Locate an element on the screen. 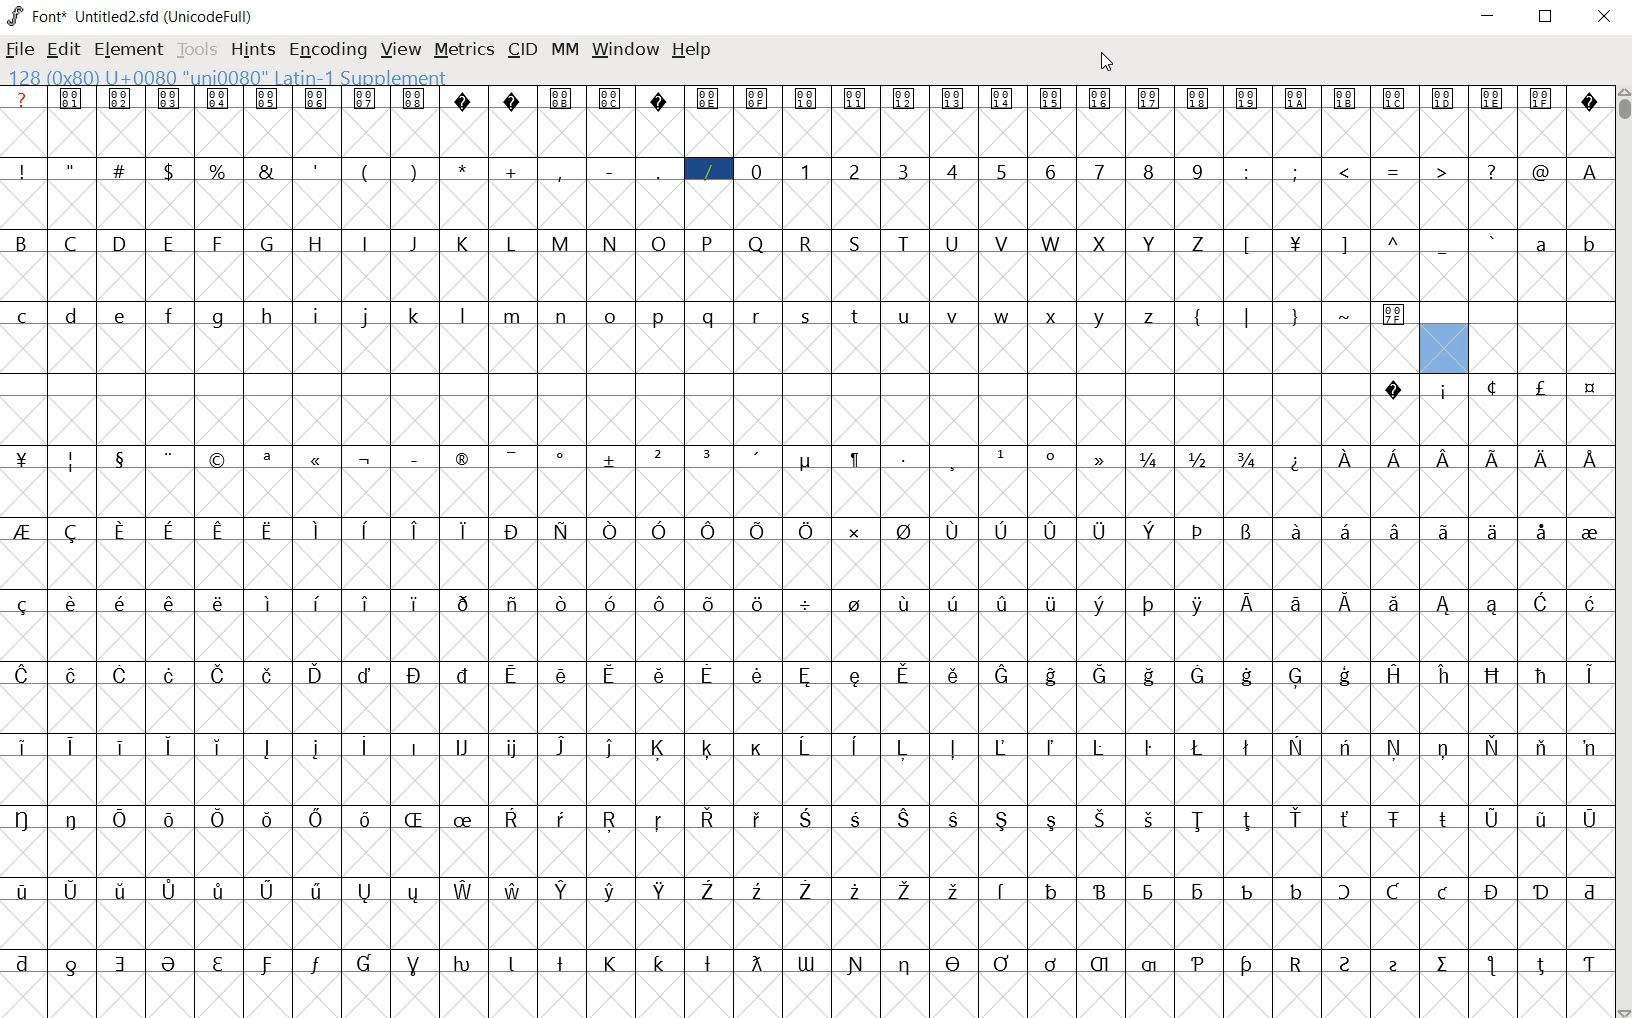 The image size is (1632, 1018). glyph is located at coordinates (1443, 964).